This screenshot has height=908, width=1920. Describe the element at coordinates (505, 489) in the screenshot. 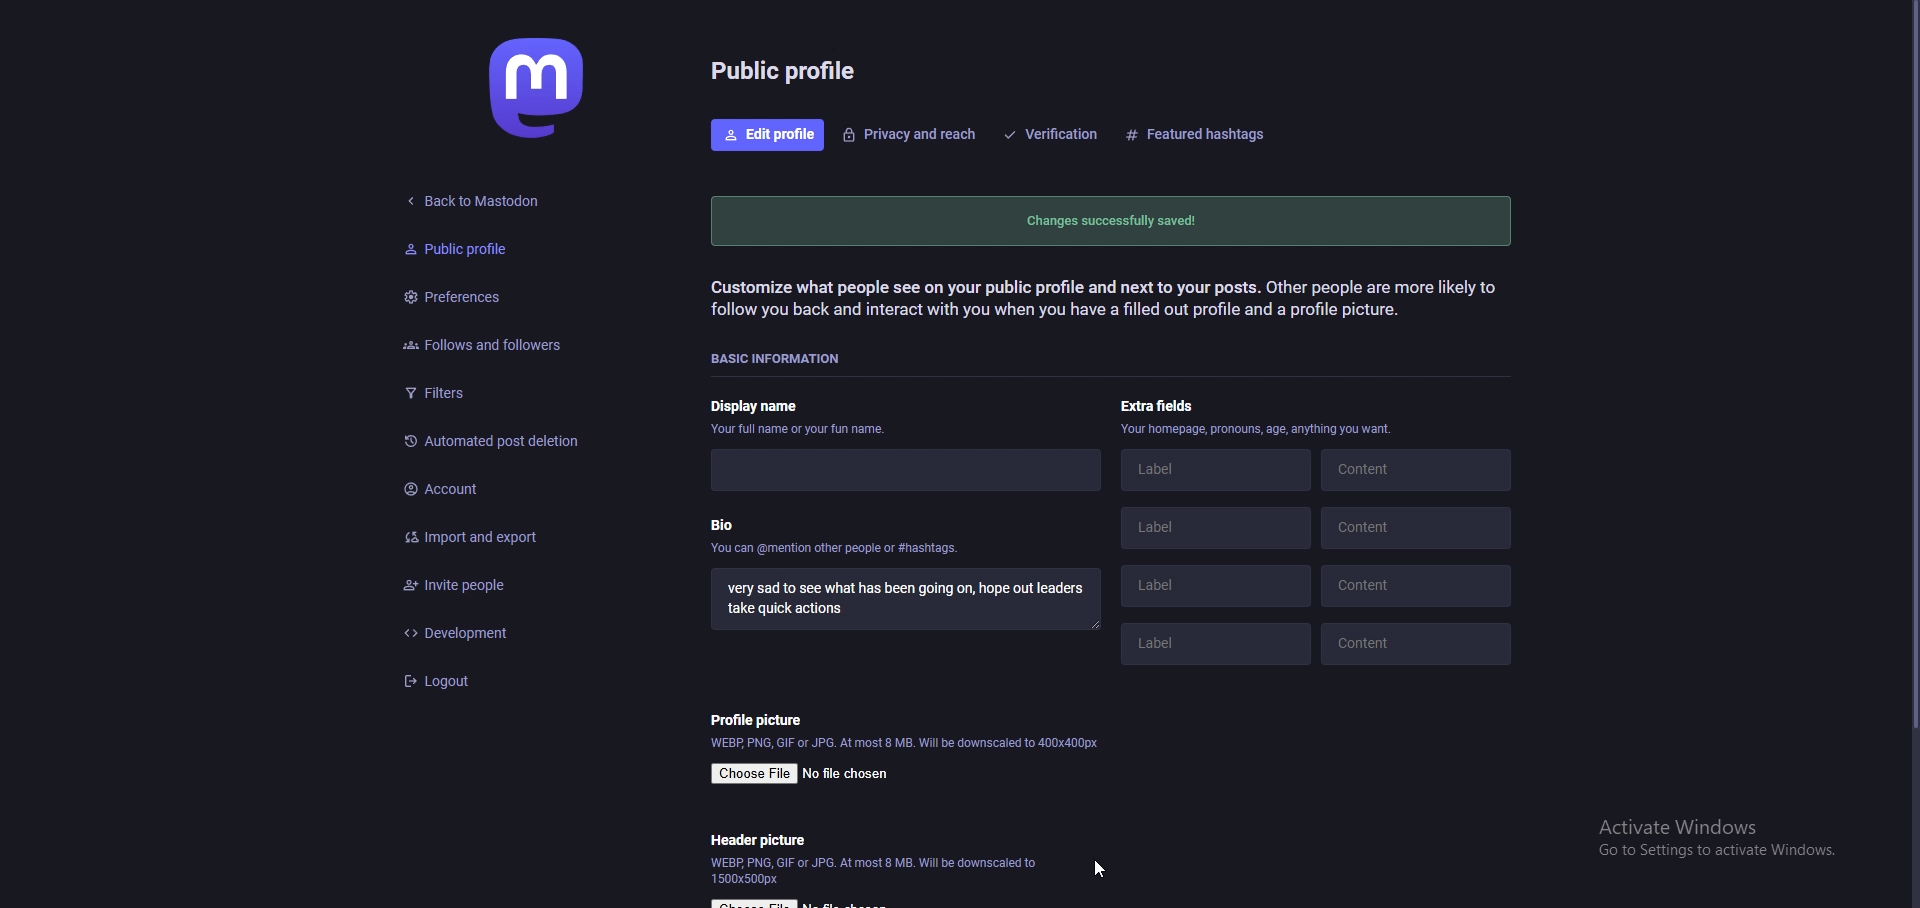

I see `account` at that location.